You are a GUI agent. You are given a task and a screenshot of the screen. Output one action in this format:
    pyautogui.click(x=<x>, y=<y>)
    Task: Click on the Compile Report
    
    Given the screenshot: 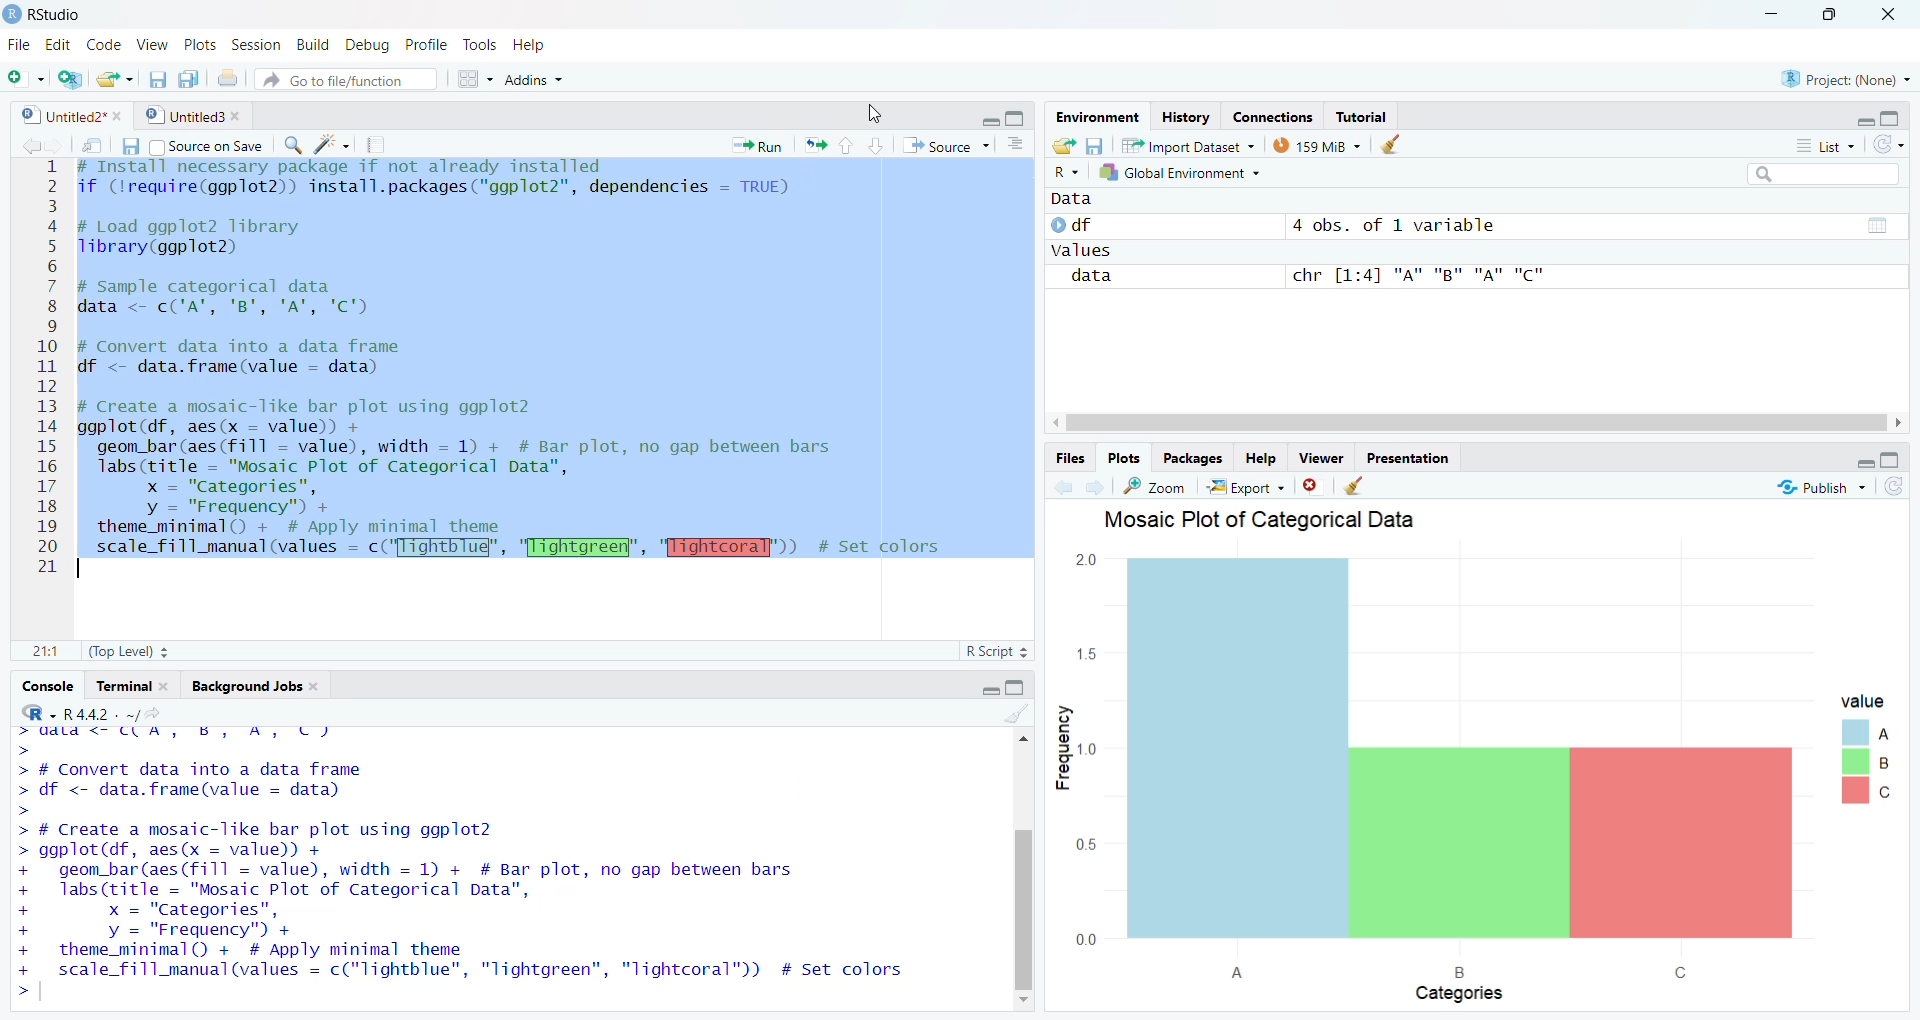 What is the action you would take?
    pyautogui.click(x=382, y=146)
    